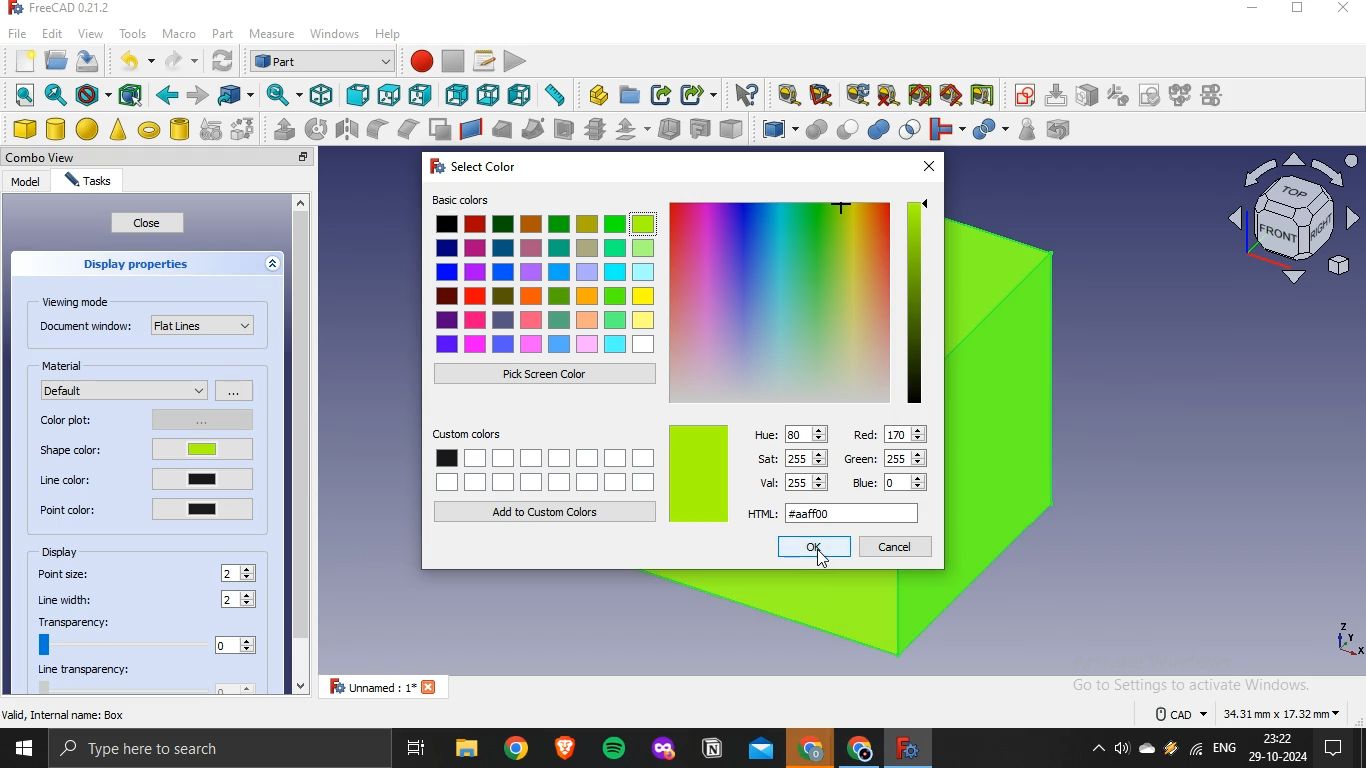  Describe the element at coordinates (389, 686) in the screenshot. I see `unnamed` at that location.